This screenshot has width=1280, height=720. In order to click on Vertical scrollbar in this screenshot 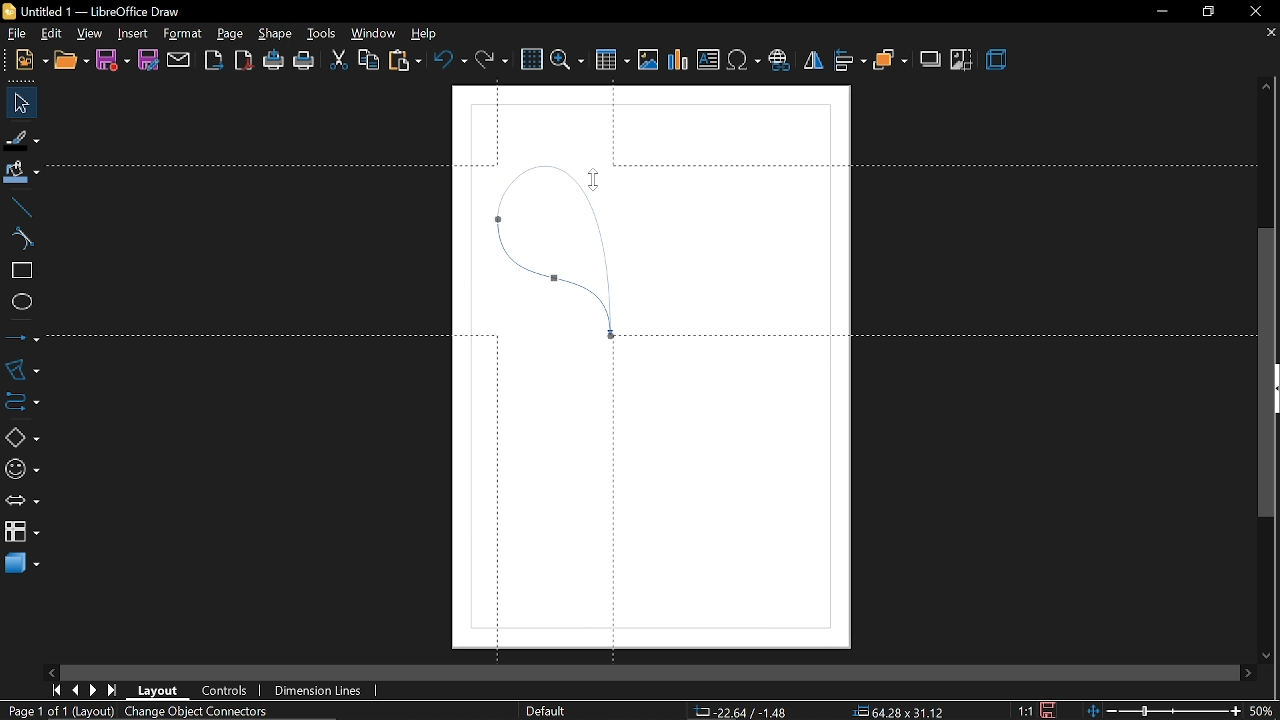, I will do `click(1267, 374)`.